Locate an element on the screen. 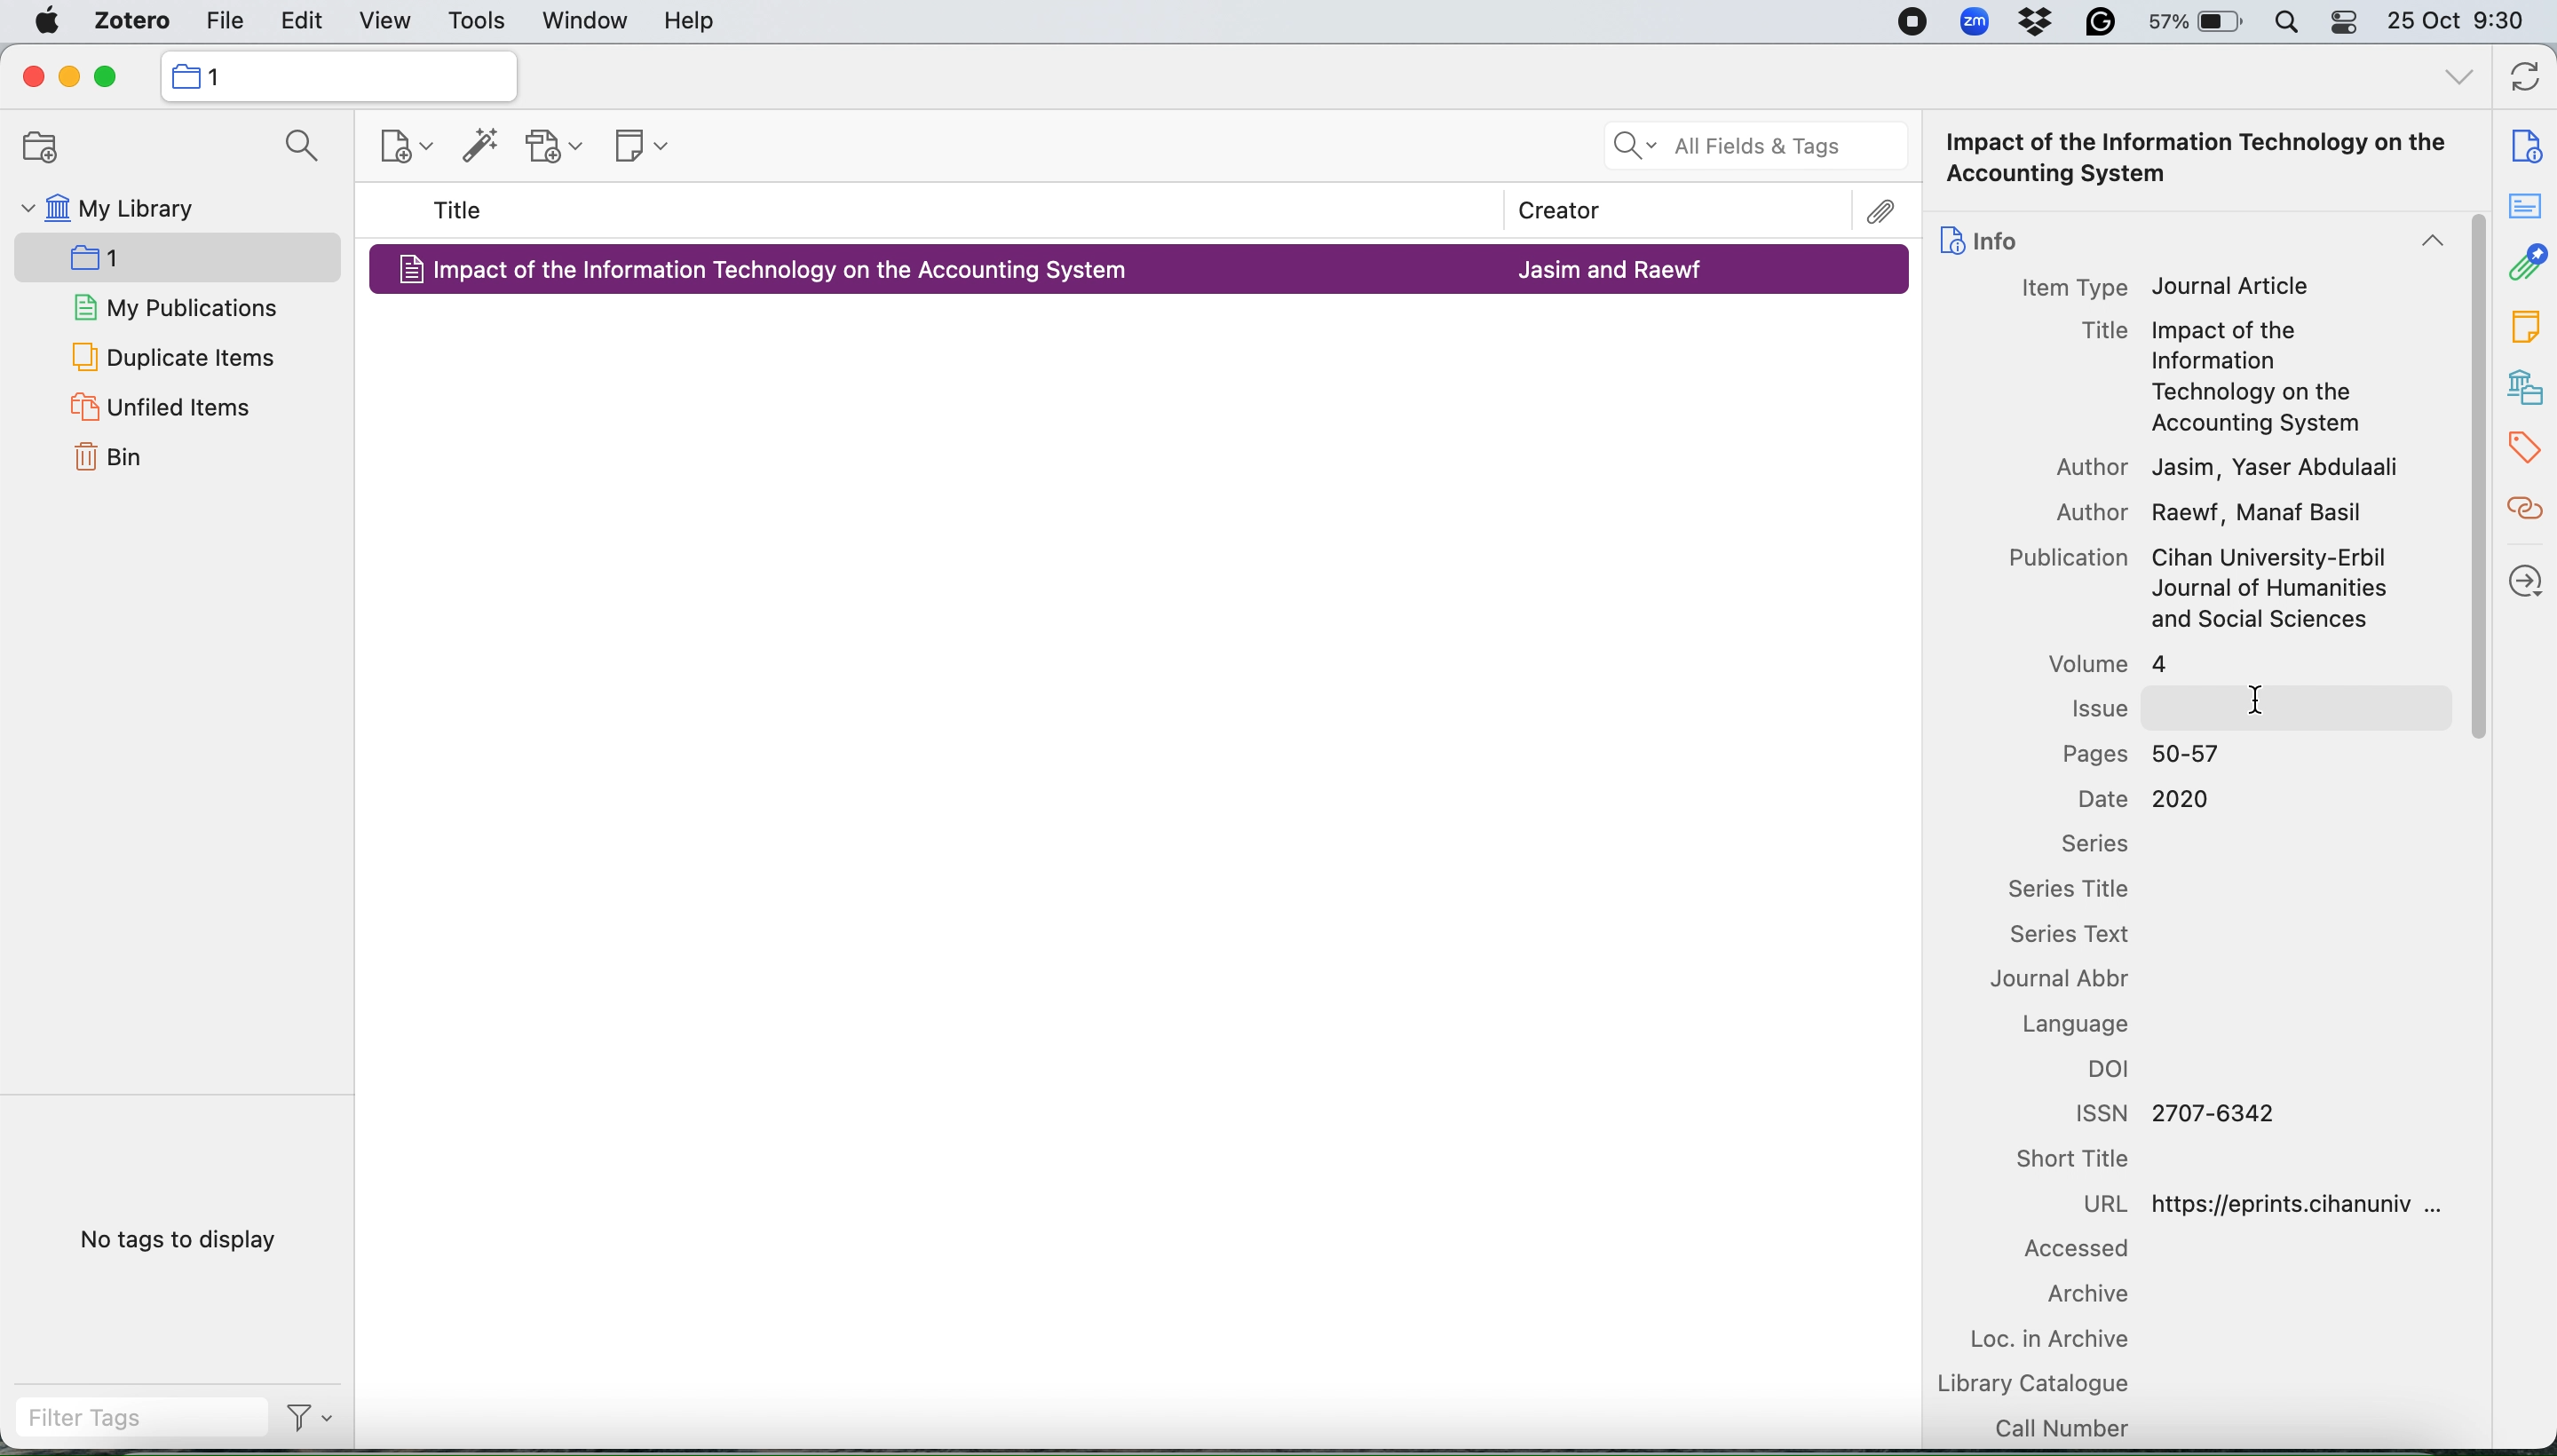 The image size is (2557, 1456). All fields & Tags is located at coordinates (1753, 147).